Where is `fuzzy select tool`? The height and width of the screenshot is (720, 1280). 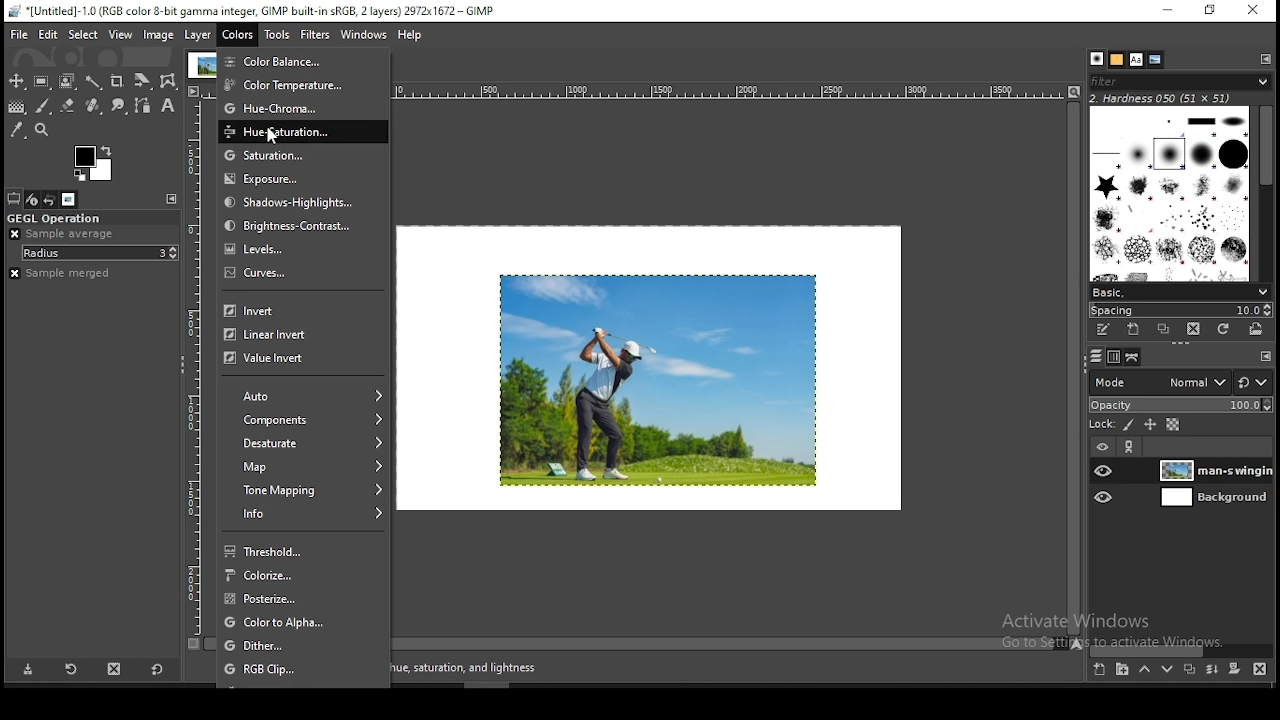 fuzzy select tool is located at coordinates (92, 82).